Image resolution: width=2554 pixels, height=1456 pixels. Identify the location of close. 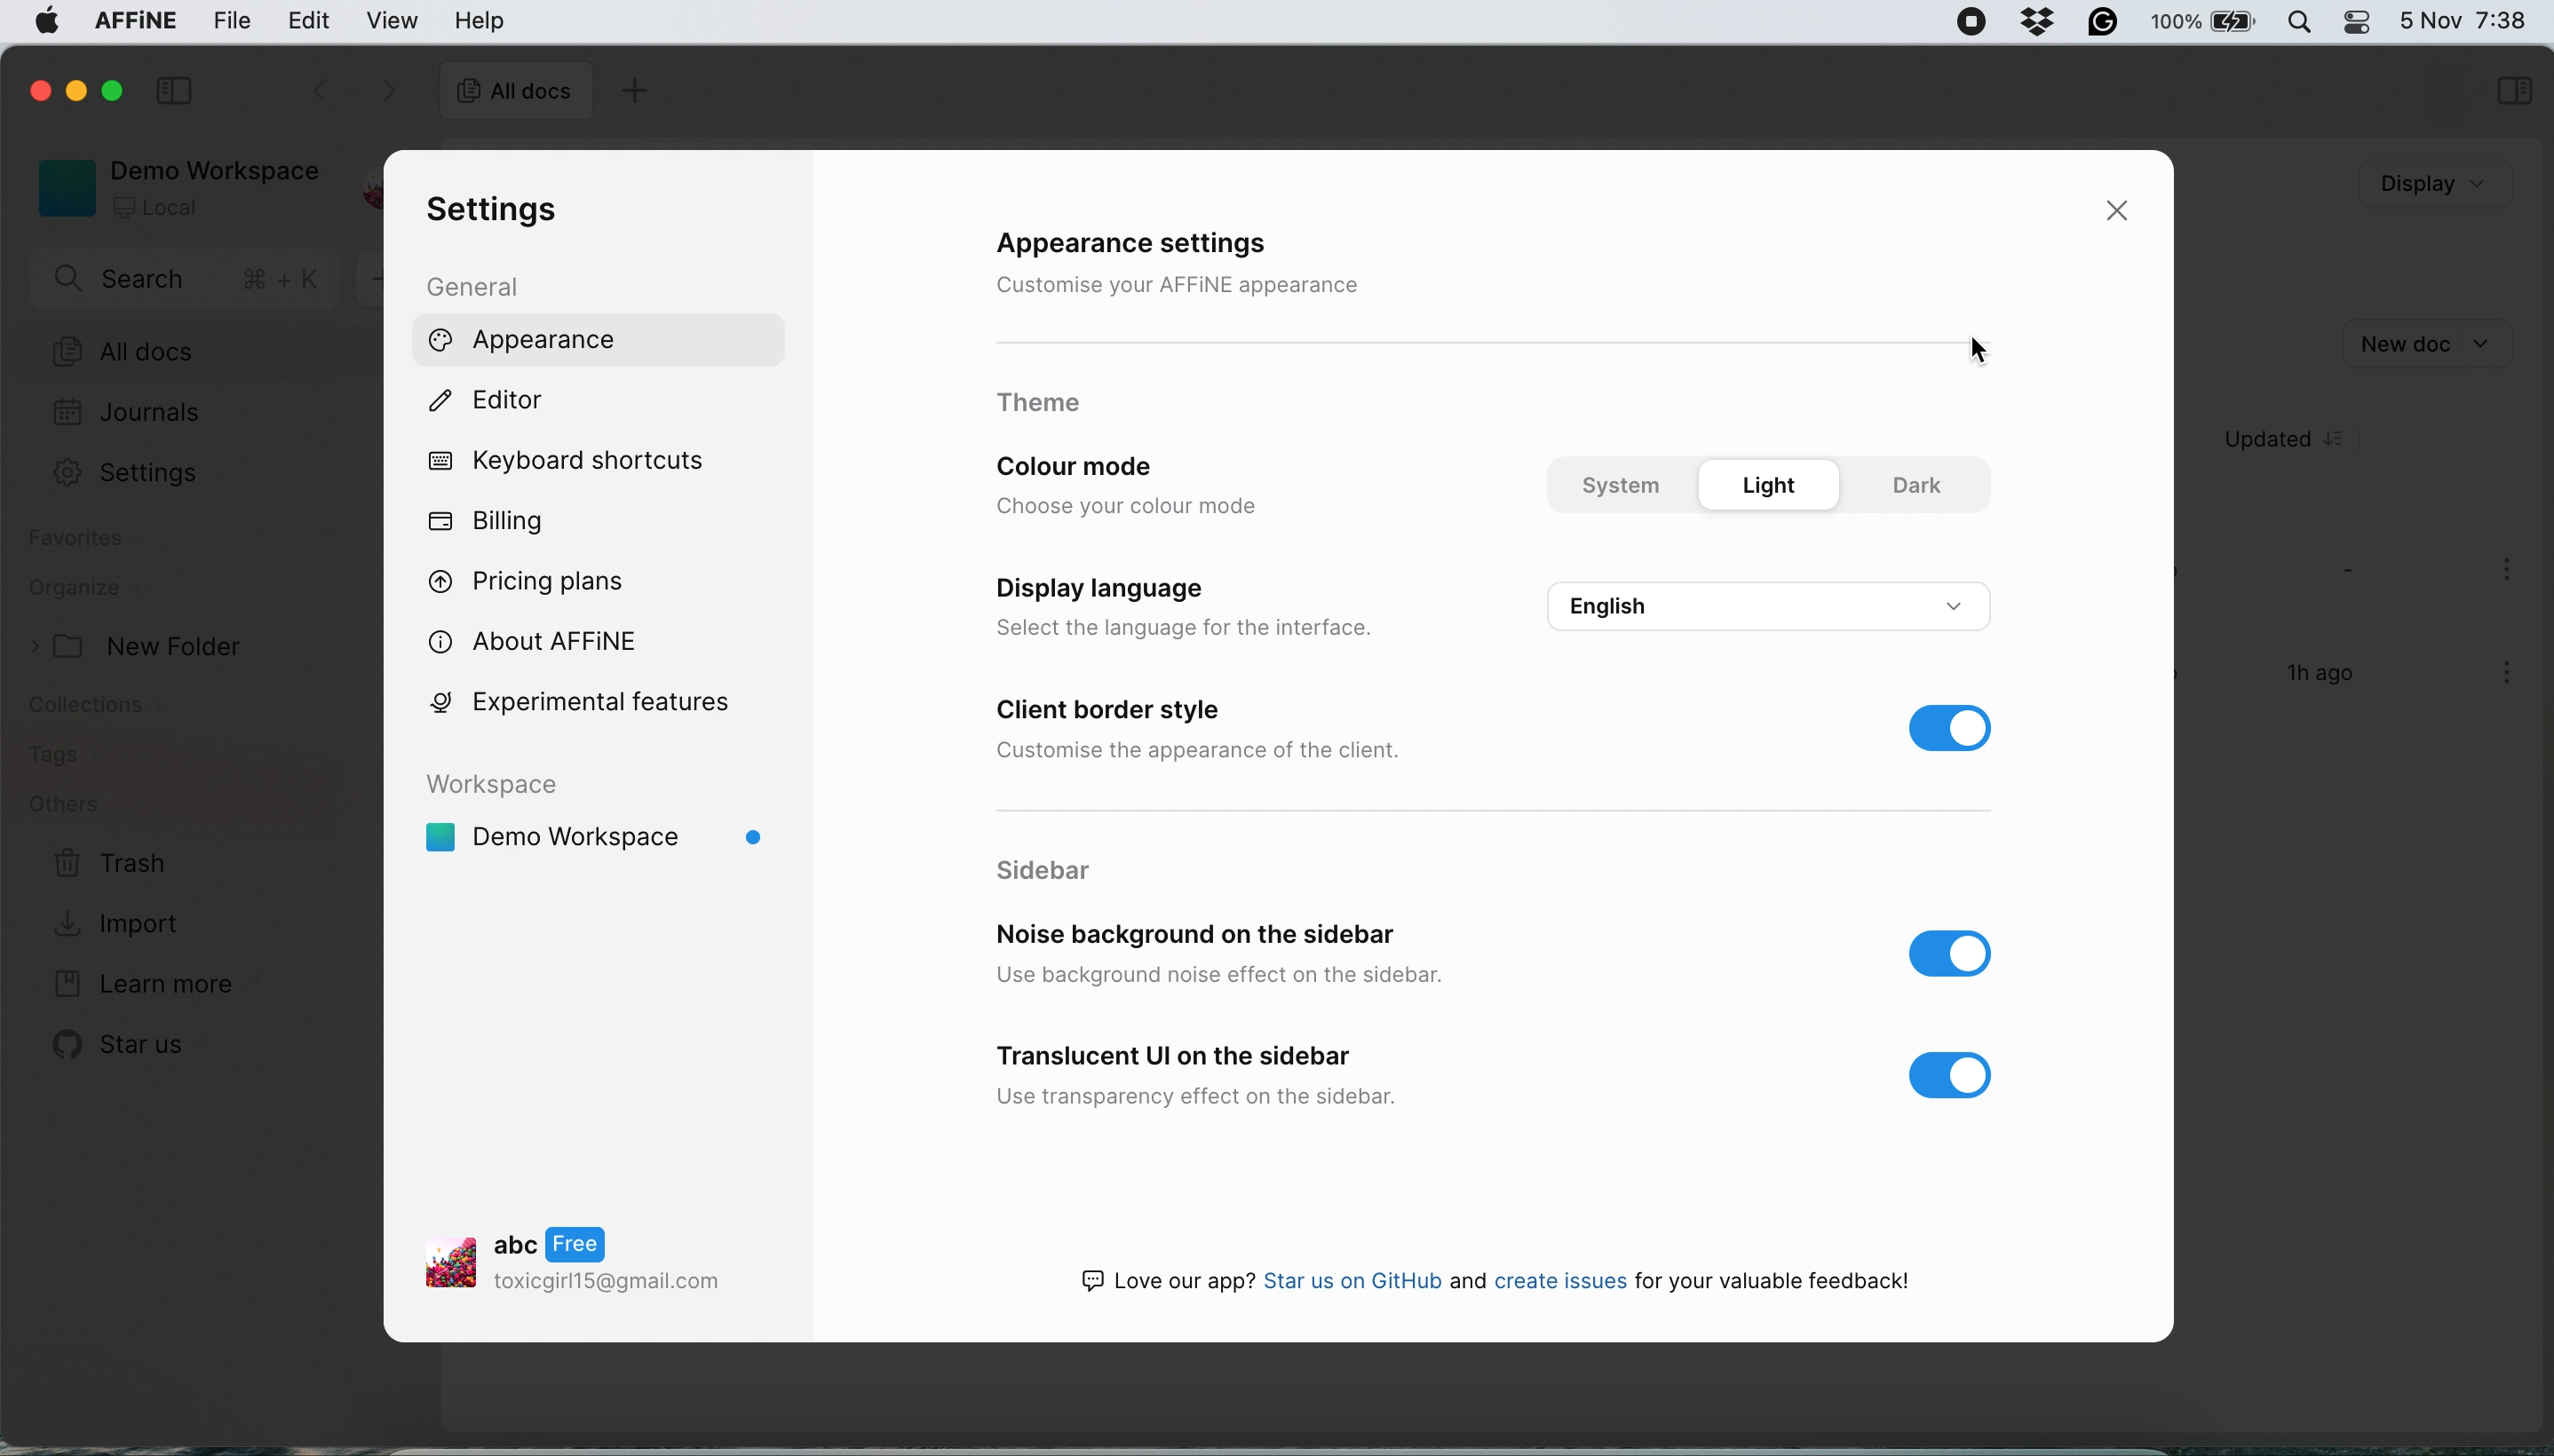
(37, 87).